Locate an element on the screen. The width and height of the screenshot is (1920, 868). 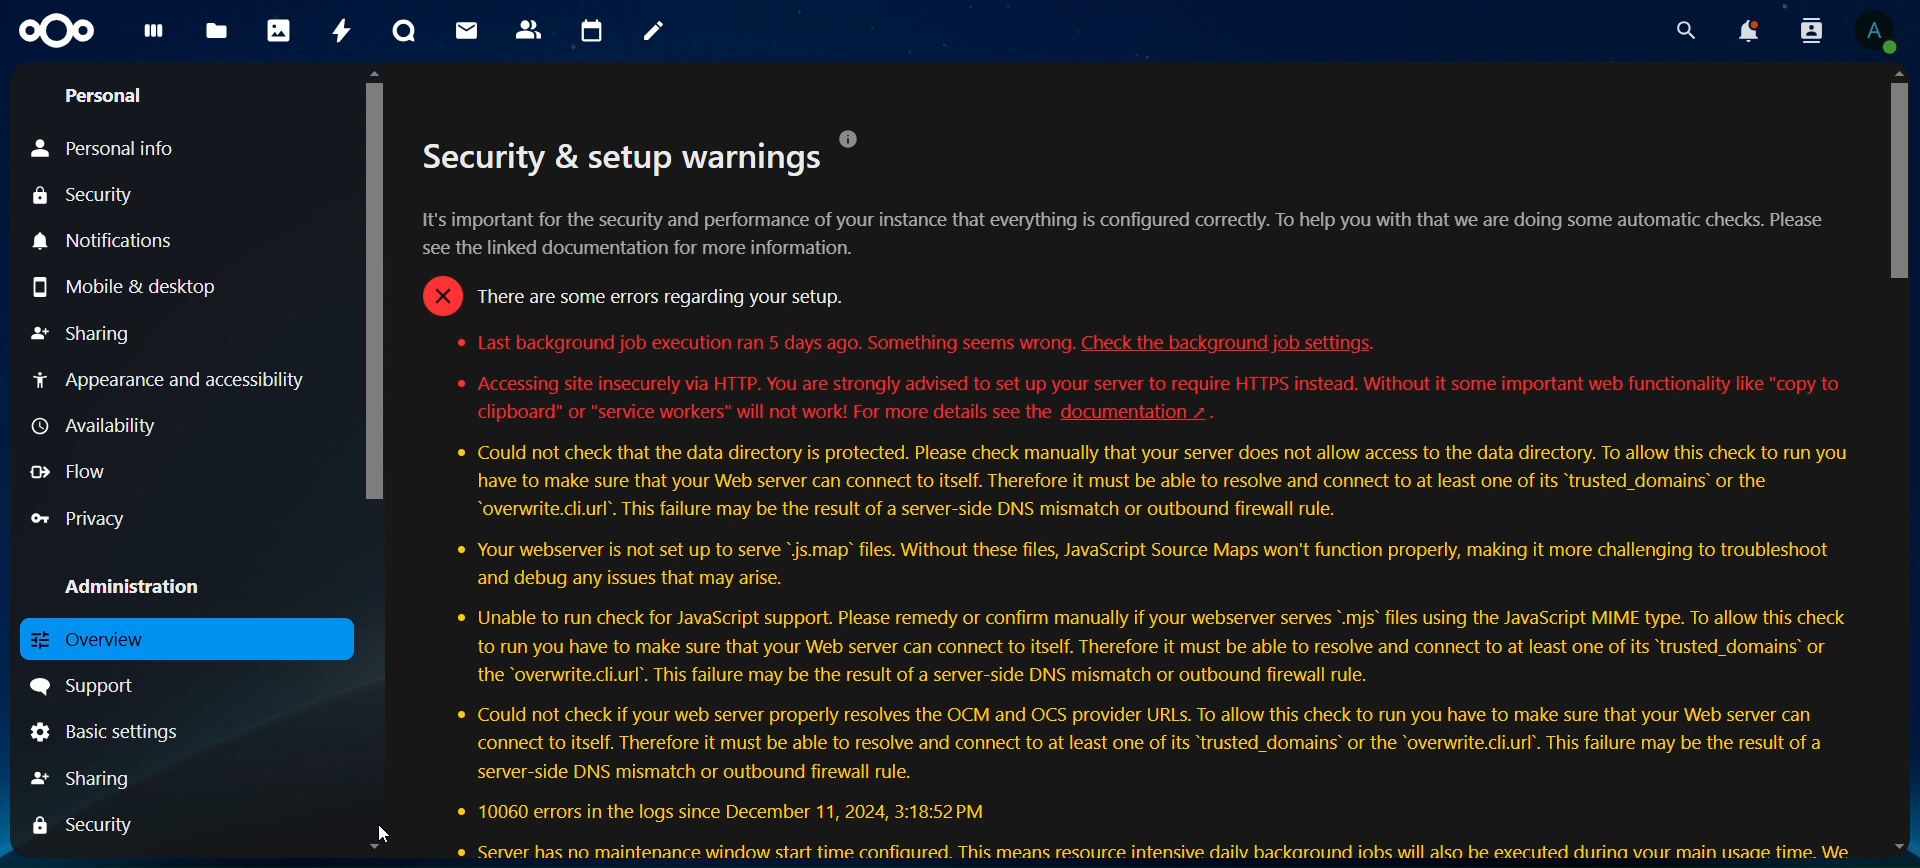
security is located at coordinates (101, 195).